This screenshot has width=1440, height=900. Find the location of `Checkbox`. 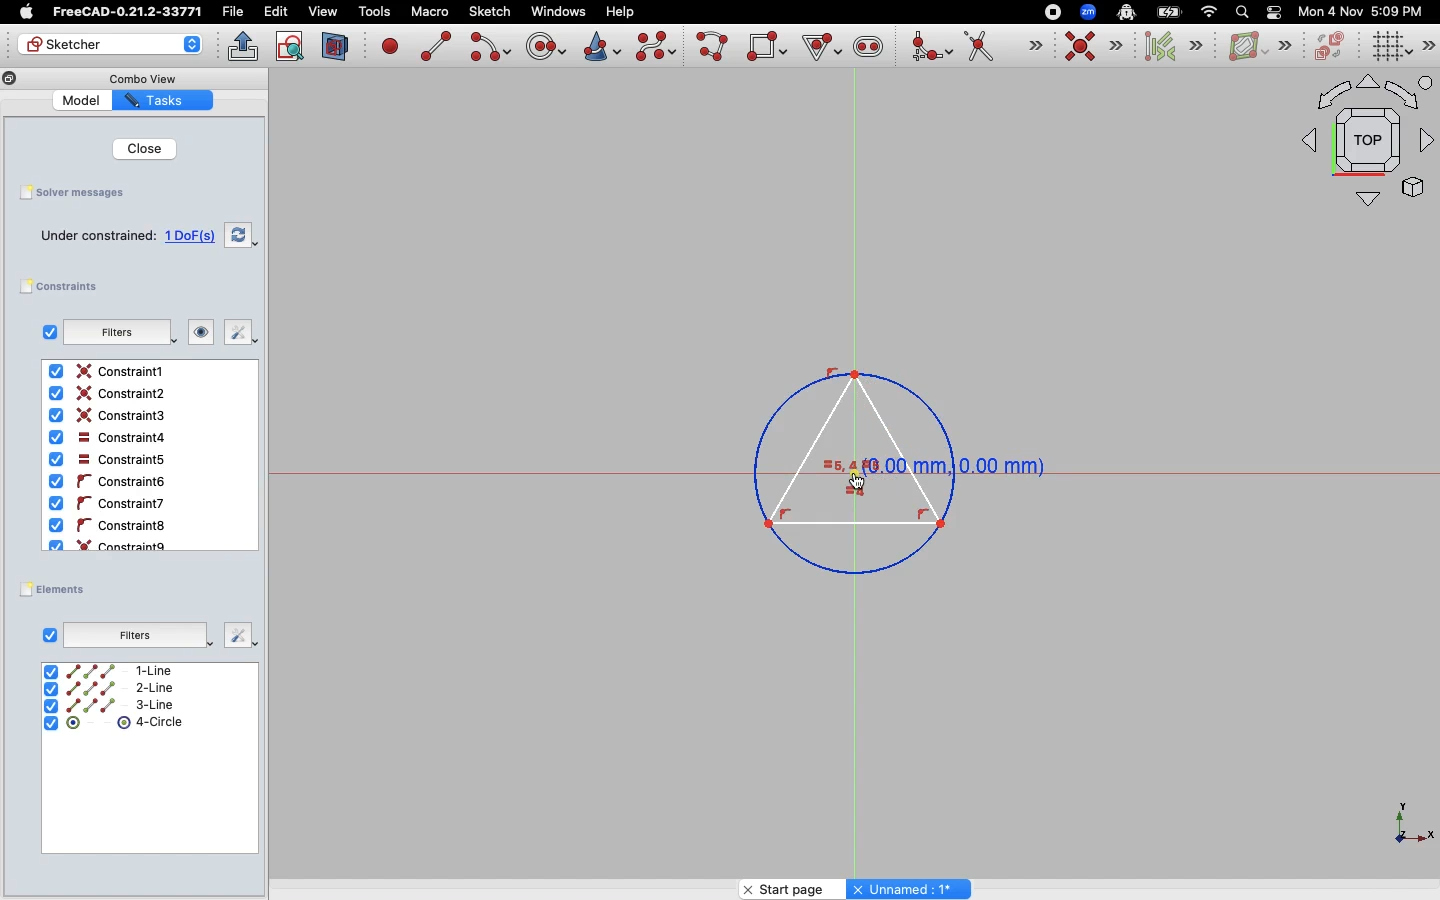

Checkbox is located at coordinates (50, 634).